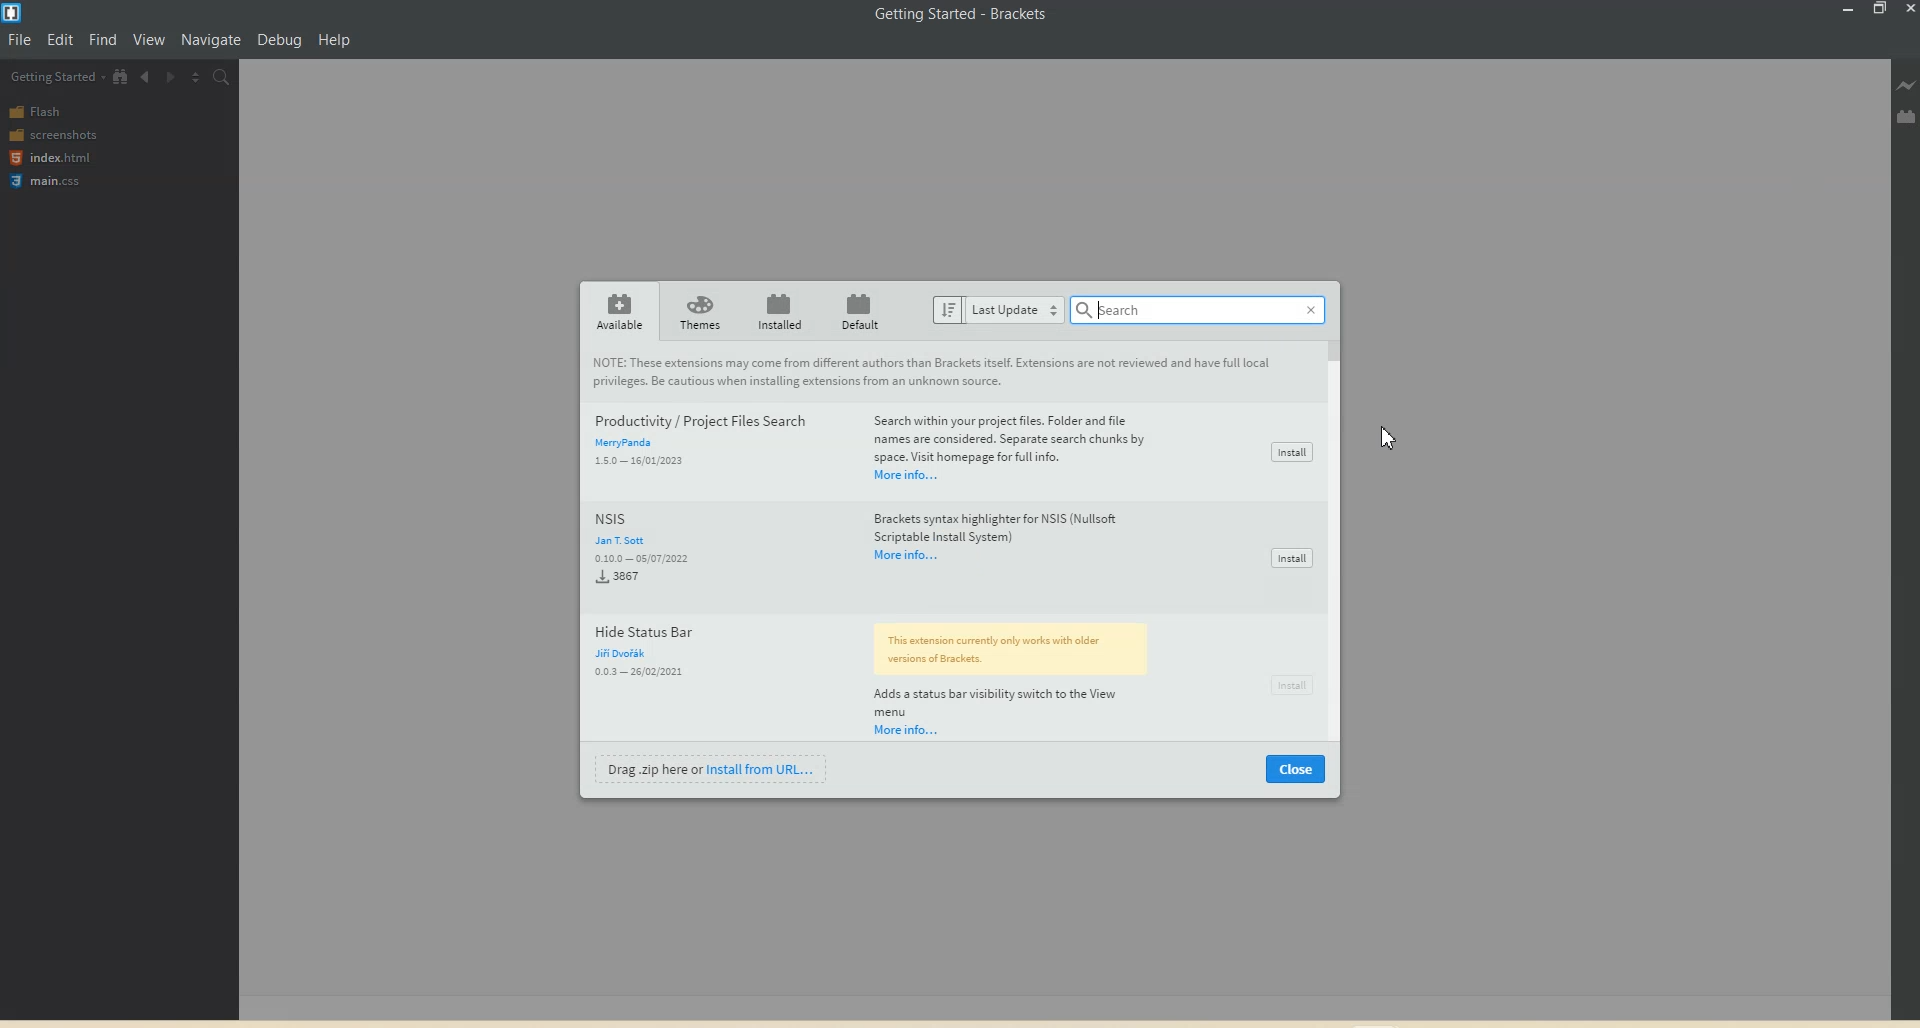 This screenshot has width=1920, height=1028. I want to click on Find in files, so click(222, 77).